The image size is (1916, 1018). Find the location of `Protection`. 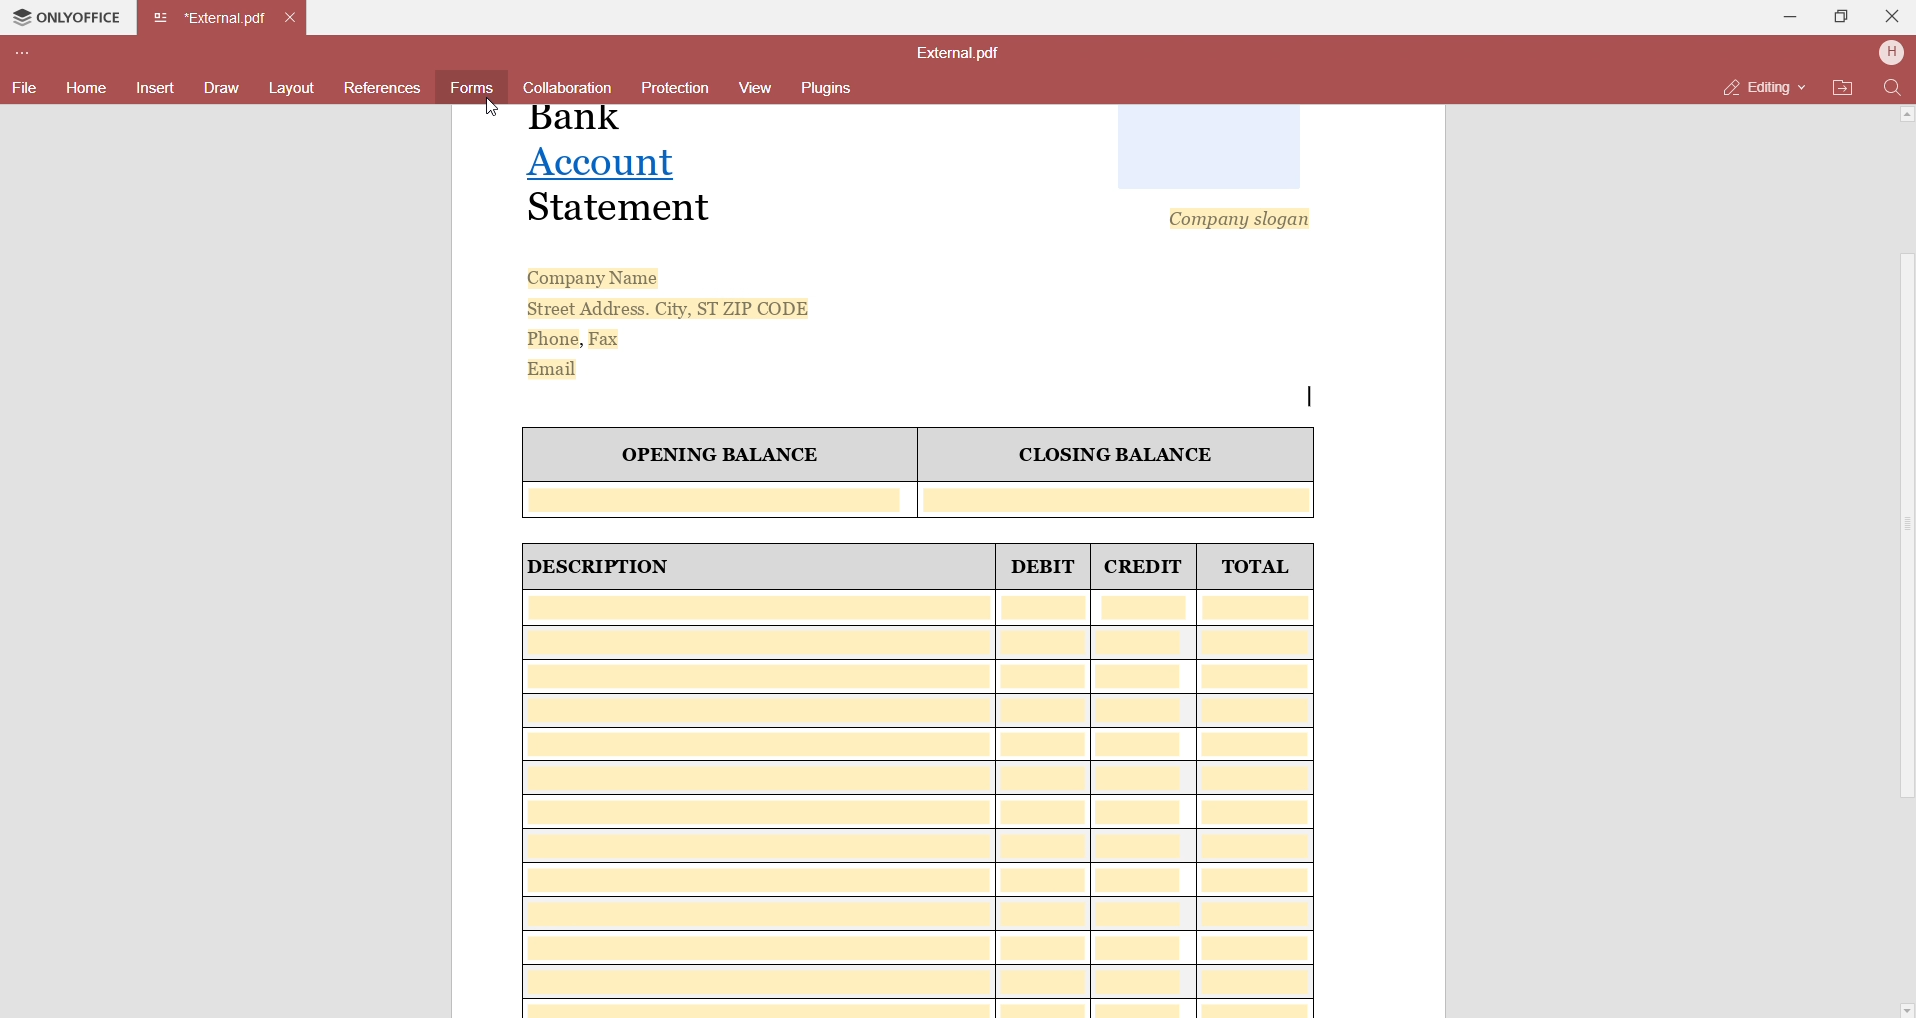

Protection is located at coordinates (675, 90).